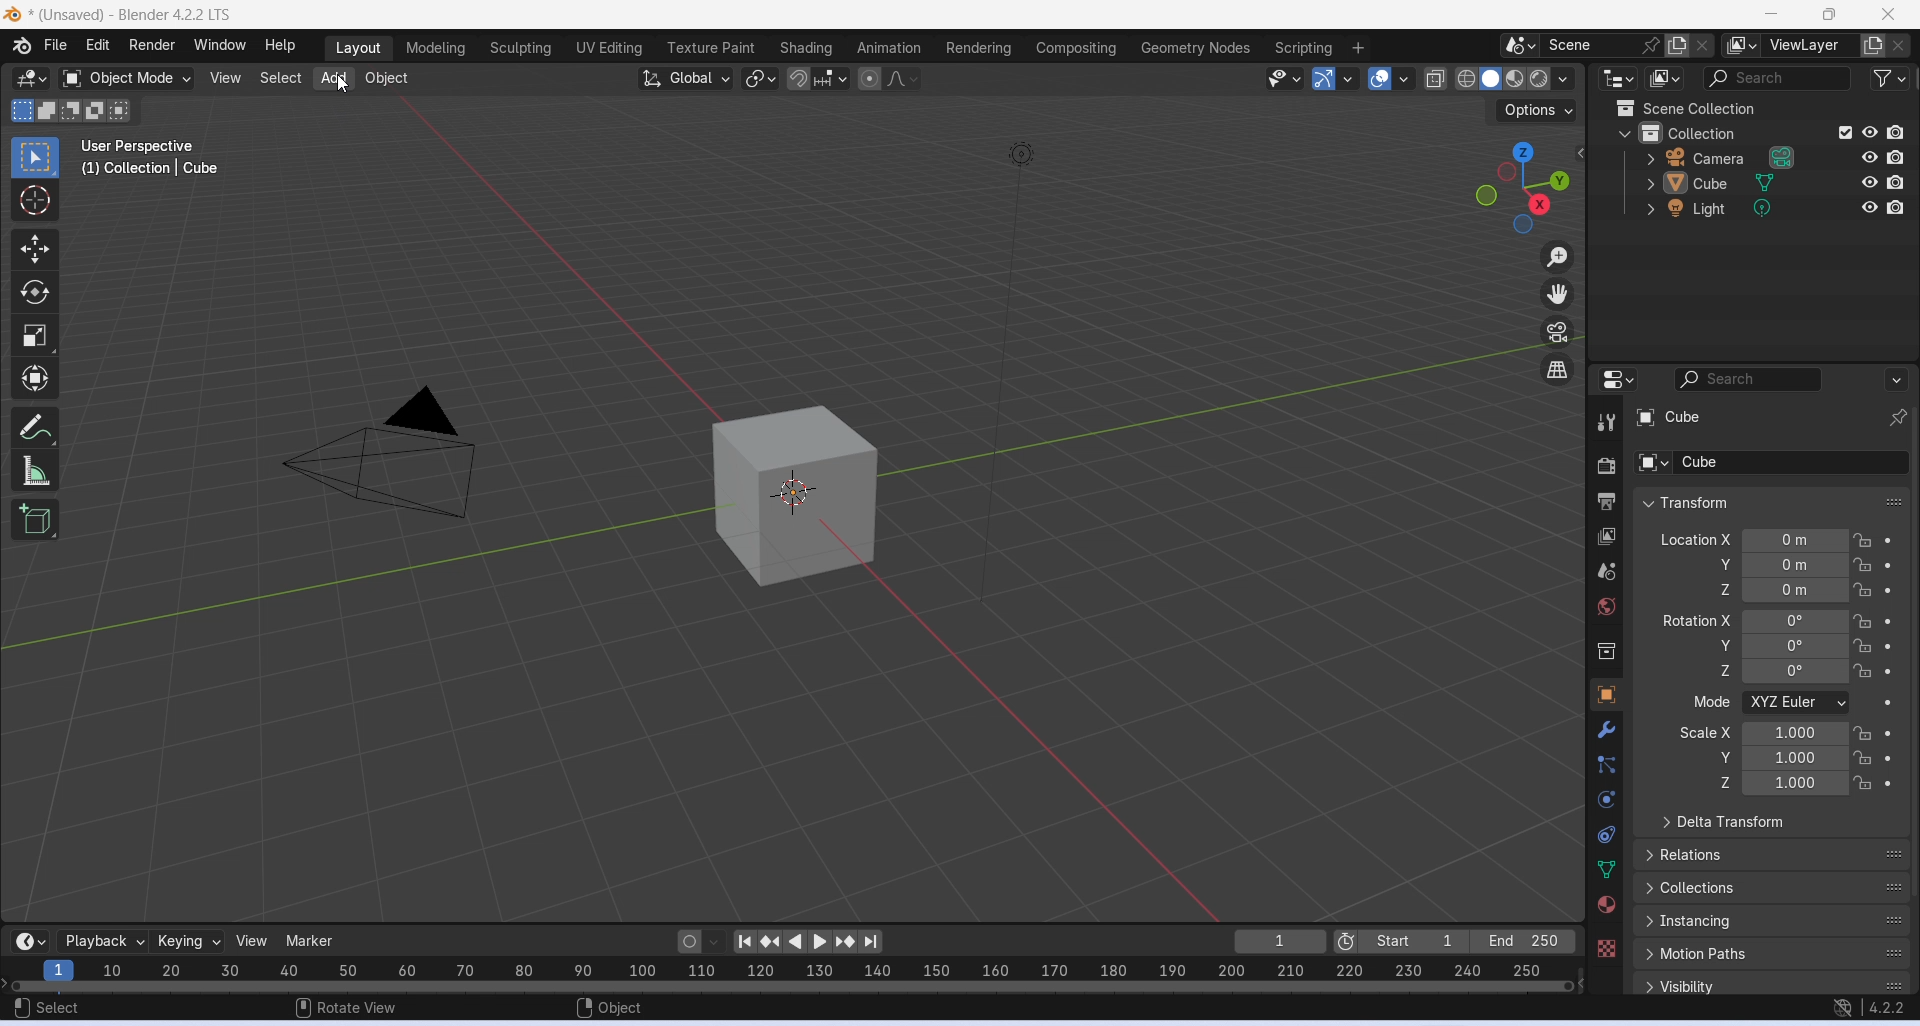 This screenshot has height=1026, width=1920. I want to click on show gizmo, so click(1324, 78).